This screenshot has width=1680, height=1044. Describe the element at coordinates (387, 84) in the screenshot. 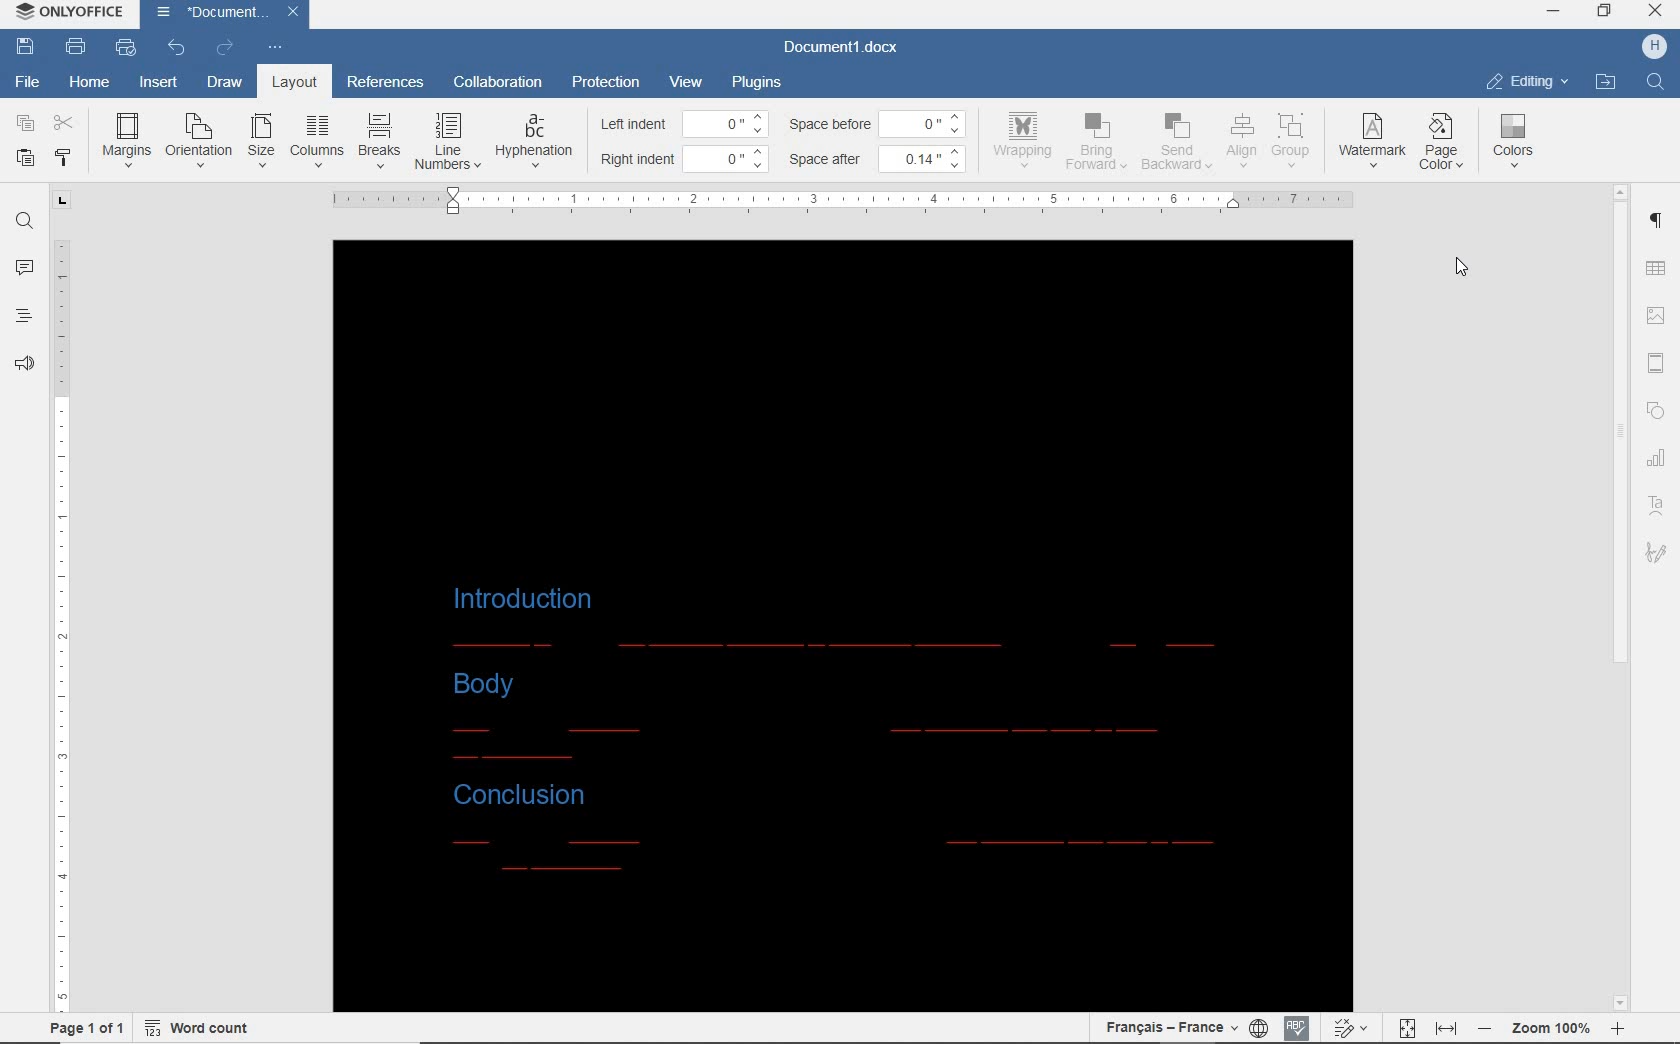

I see `references` at that location.